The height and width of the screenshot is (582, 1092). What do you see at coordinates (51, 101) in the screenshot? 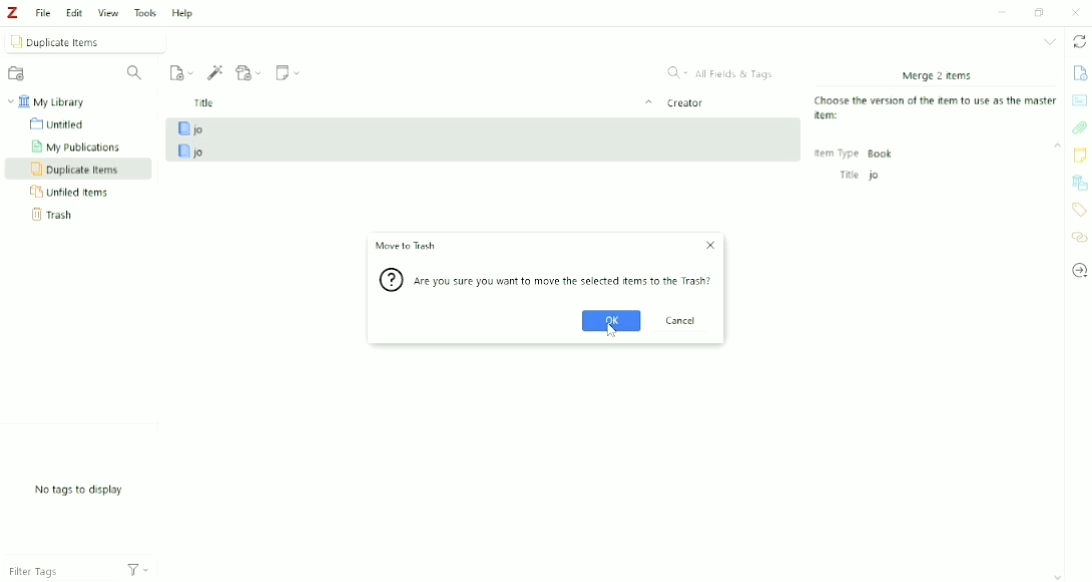
I see `My Library` at bounding box center [51, 101].